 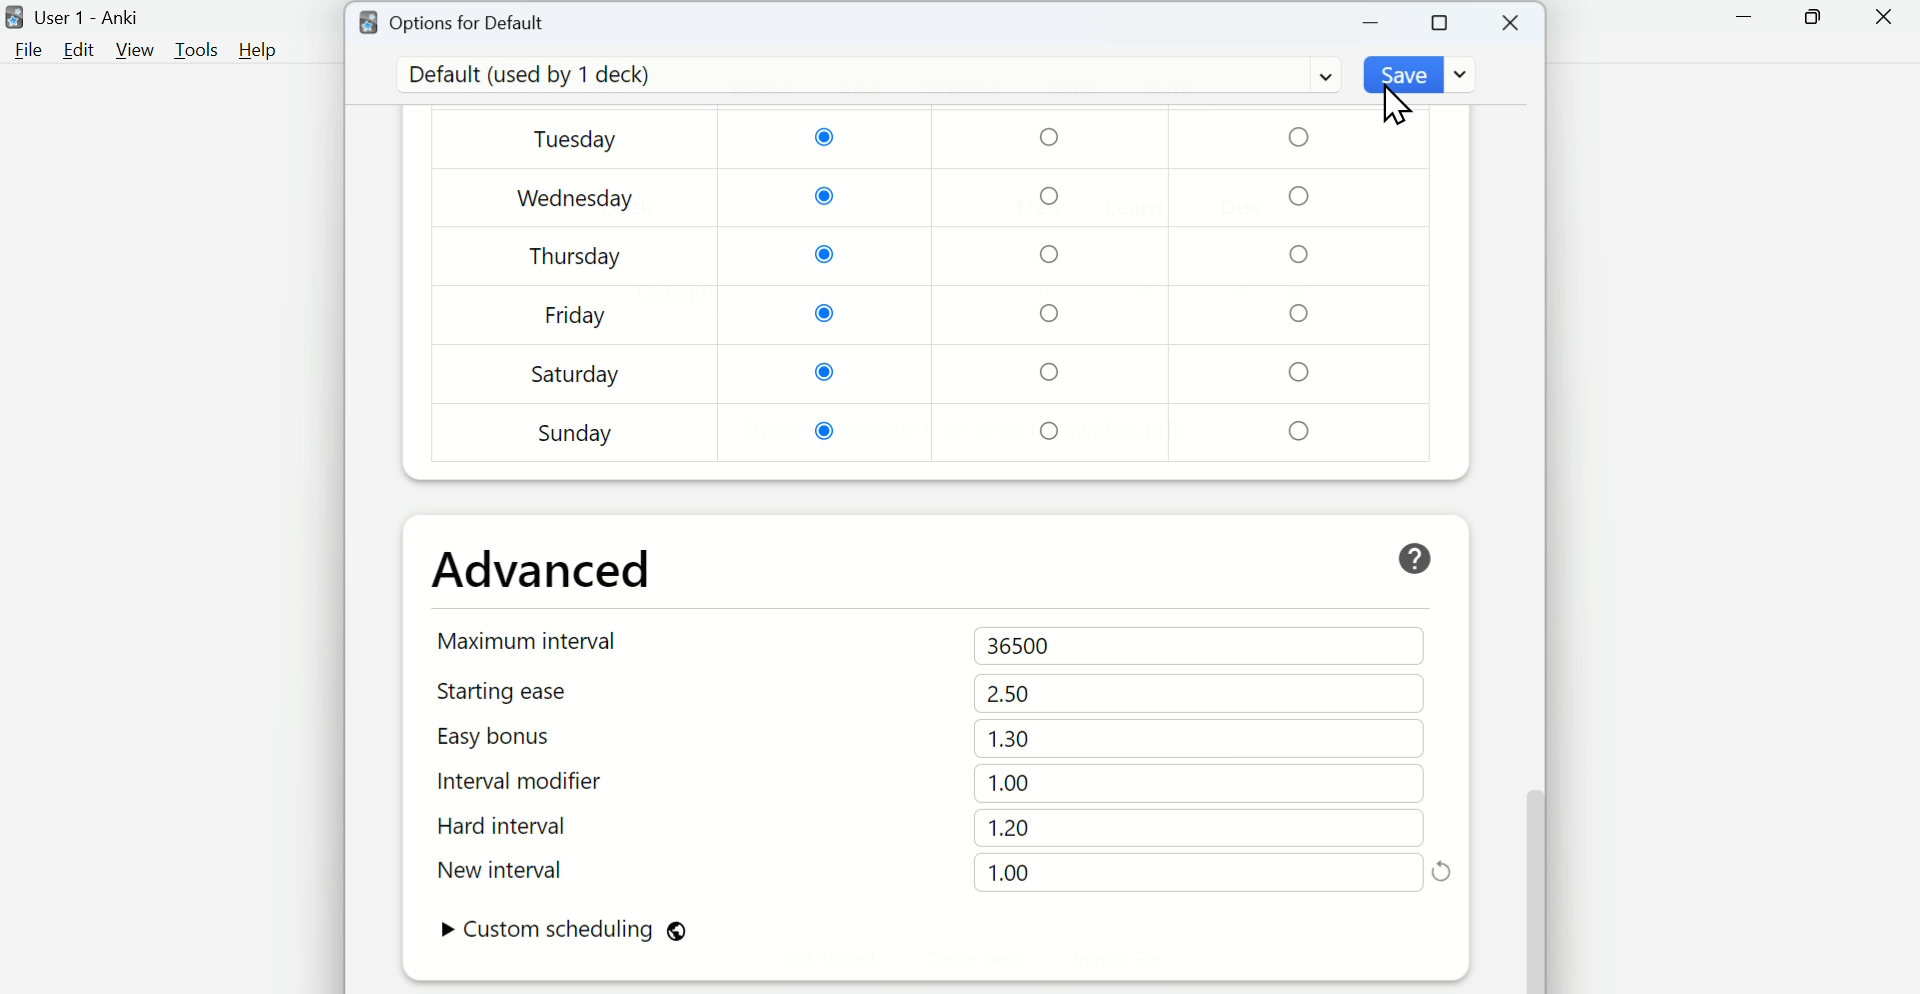 What do you see at coordinates (77, 18) in the screenshot?
I see `User 1 - Anki` at bounding box center [77, 18].